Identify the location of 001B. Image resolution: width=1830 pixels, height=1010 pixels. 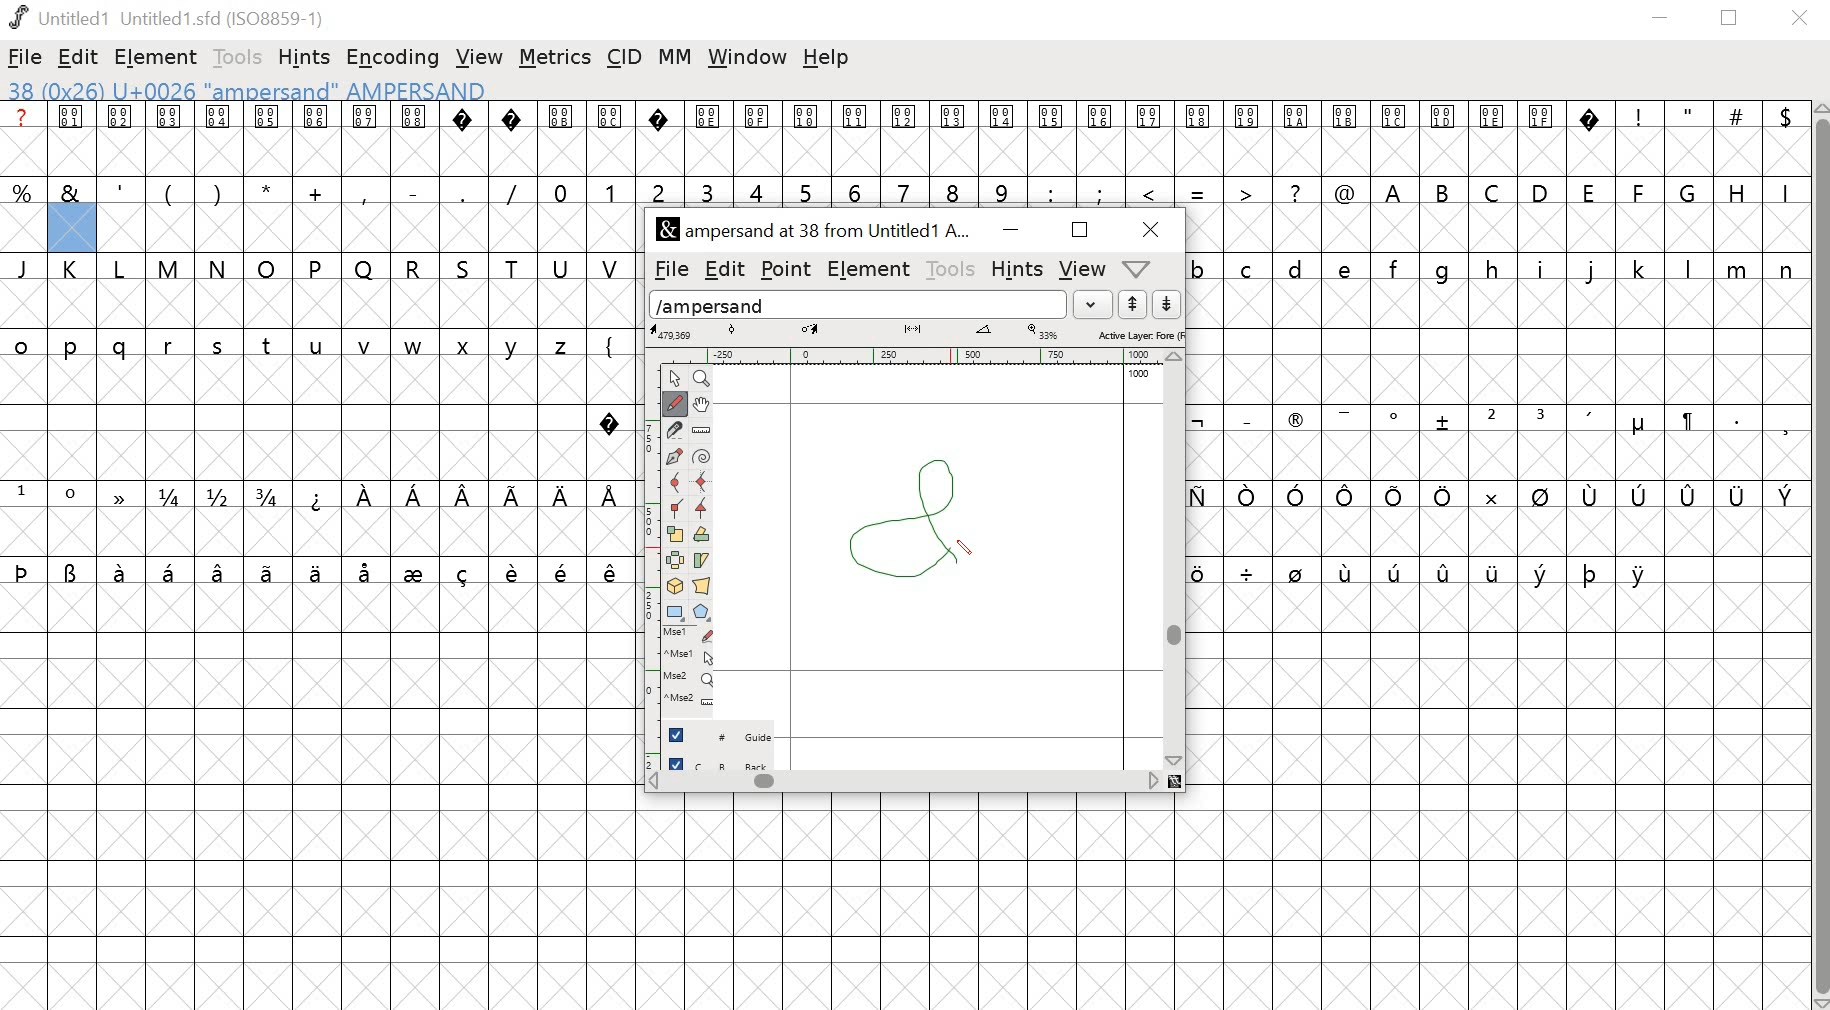
(1342, 138).